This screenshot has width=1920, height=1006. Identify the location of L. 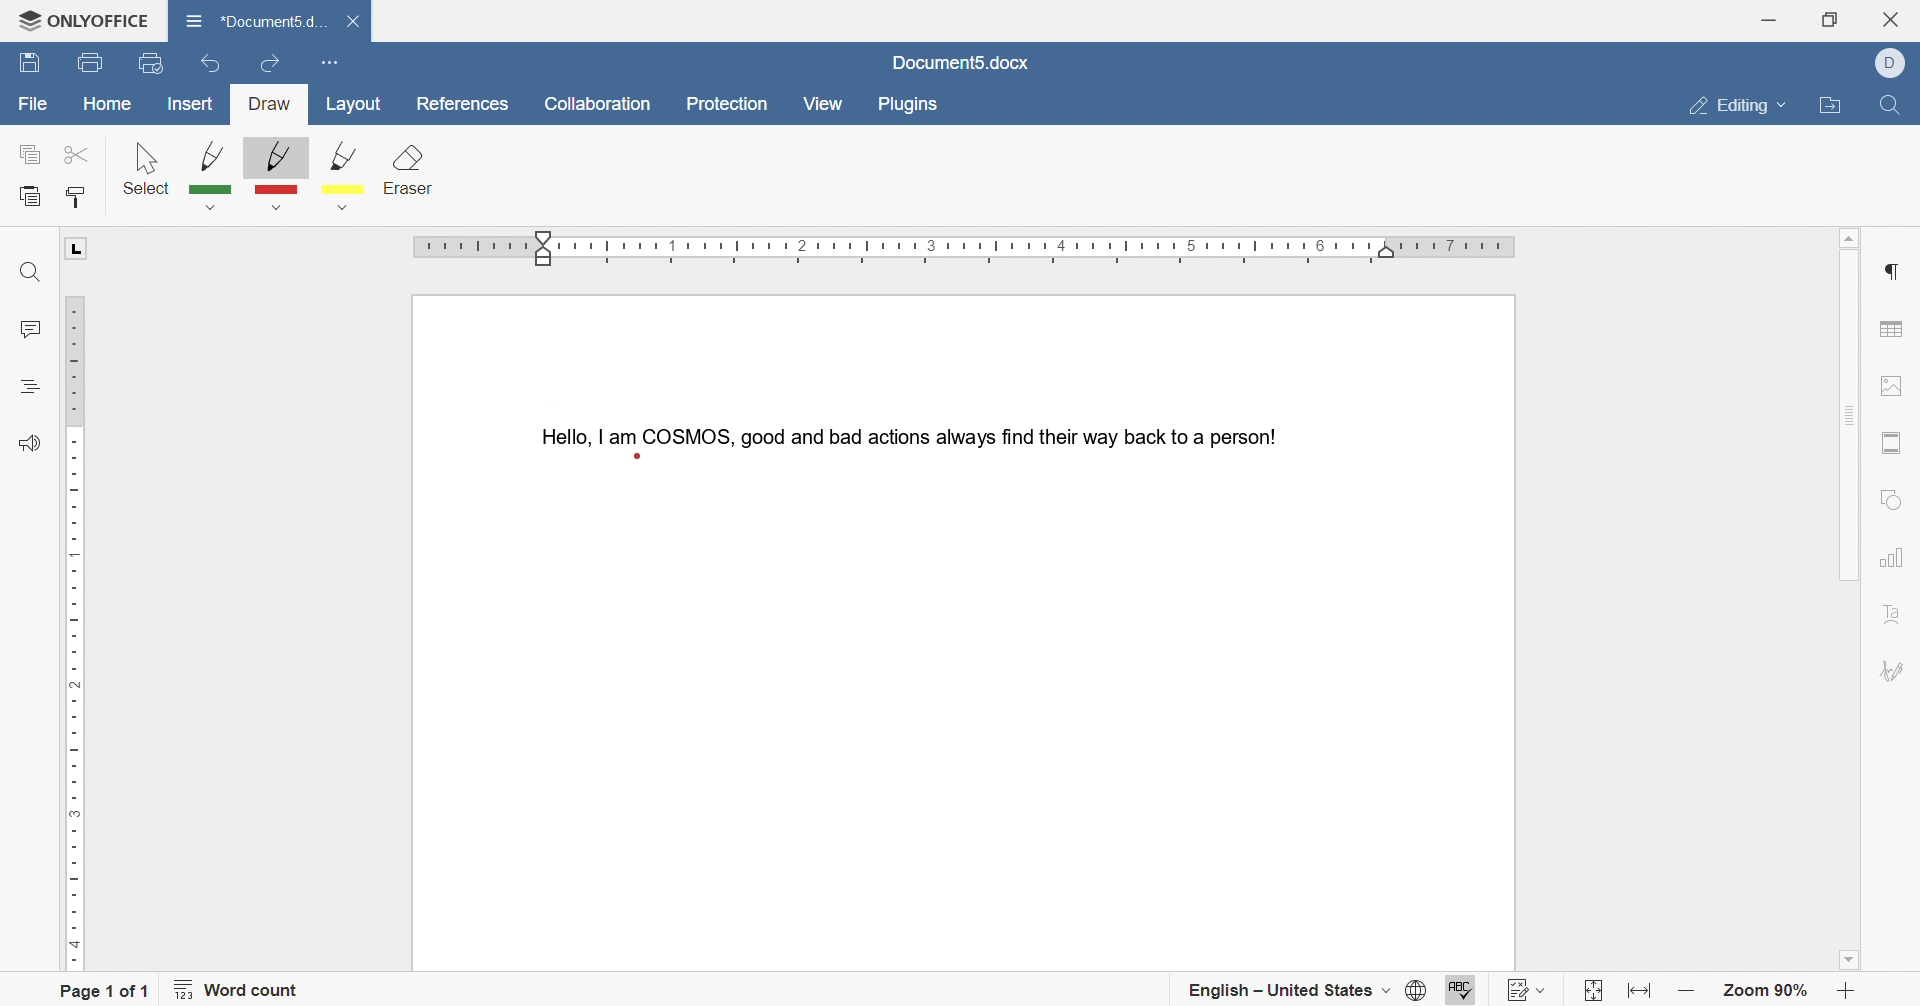
(78, 249).